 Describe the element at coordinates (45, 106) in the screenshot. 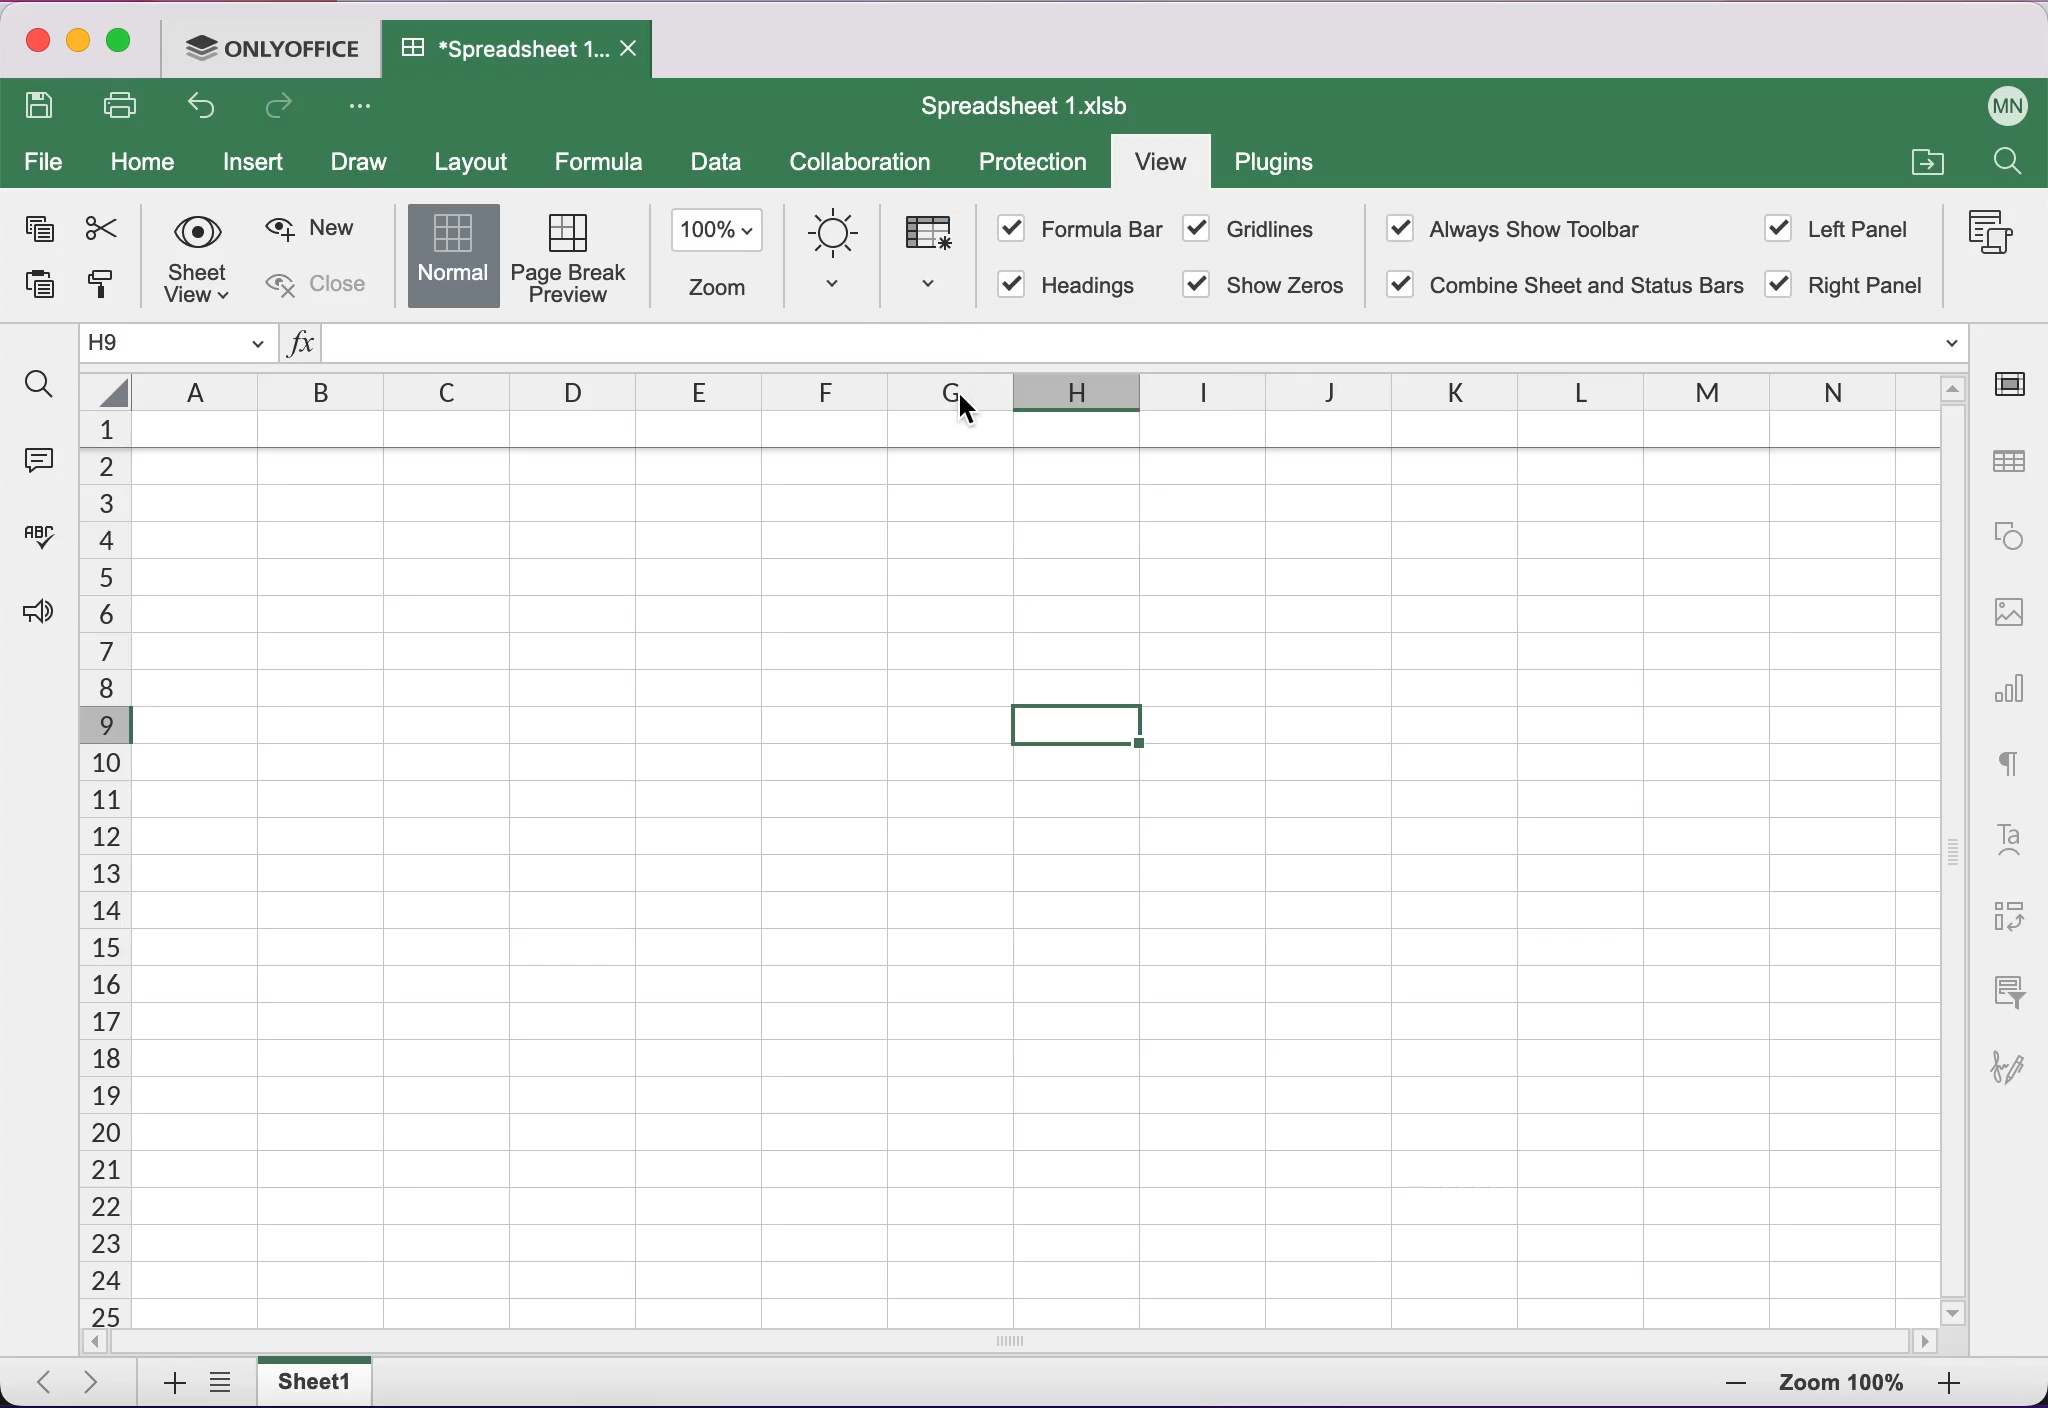

I see `save` at that location.